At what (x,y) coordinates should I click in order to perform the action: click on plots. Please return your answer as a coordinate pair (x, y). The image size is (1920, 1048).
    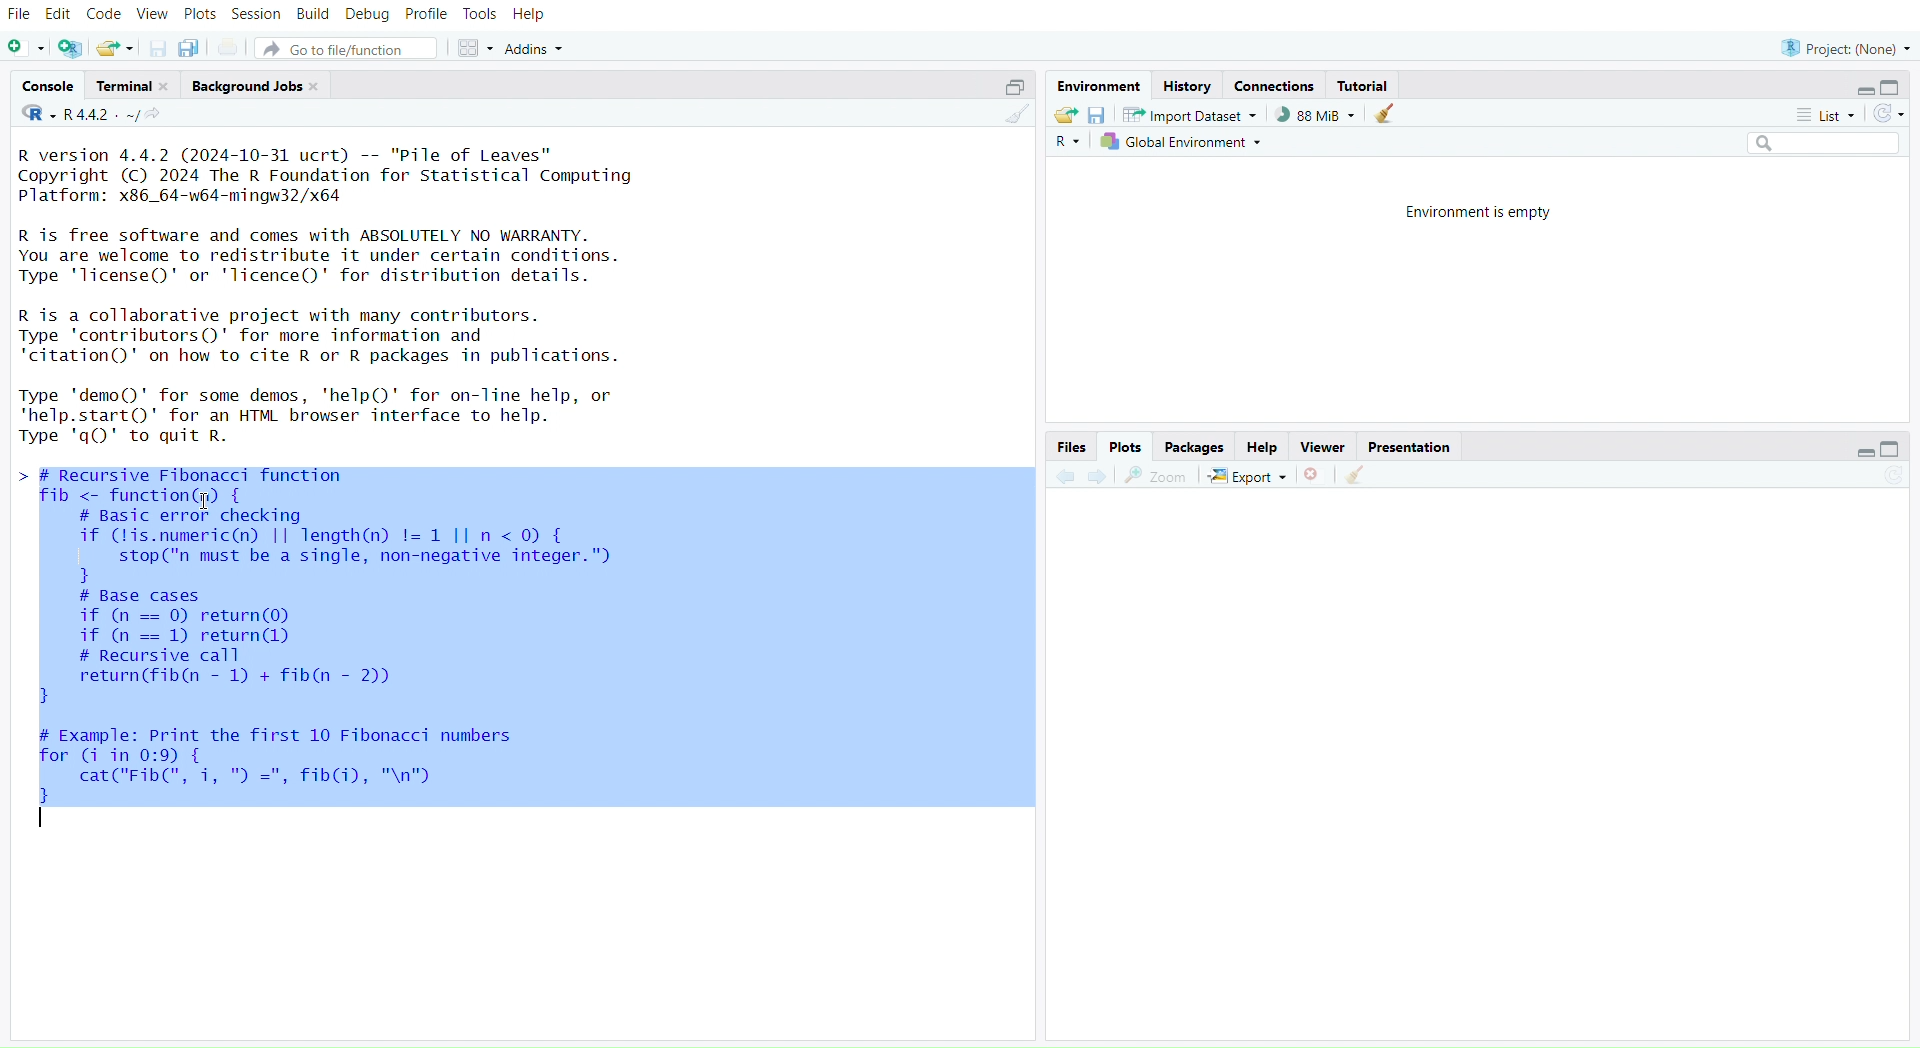
    Looking at the image, I should click on (200, 17).